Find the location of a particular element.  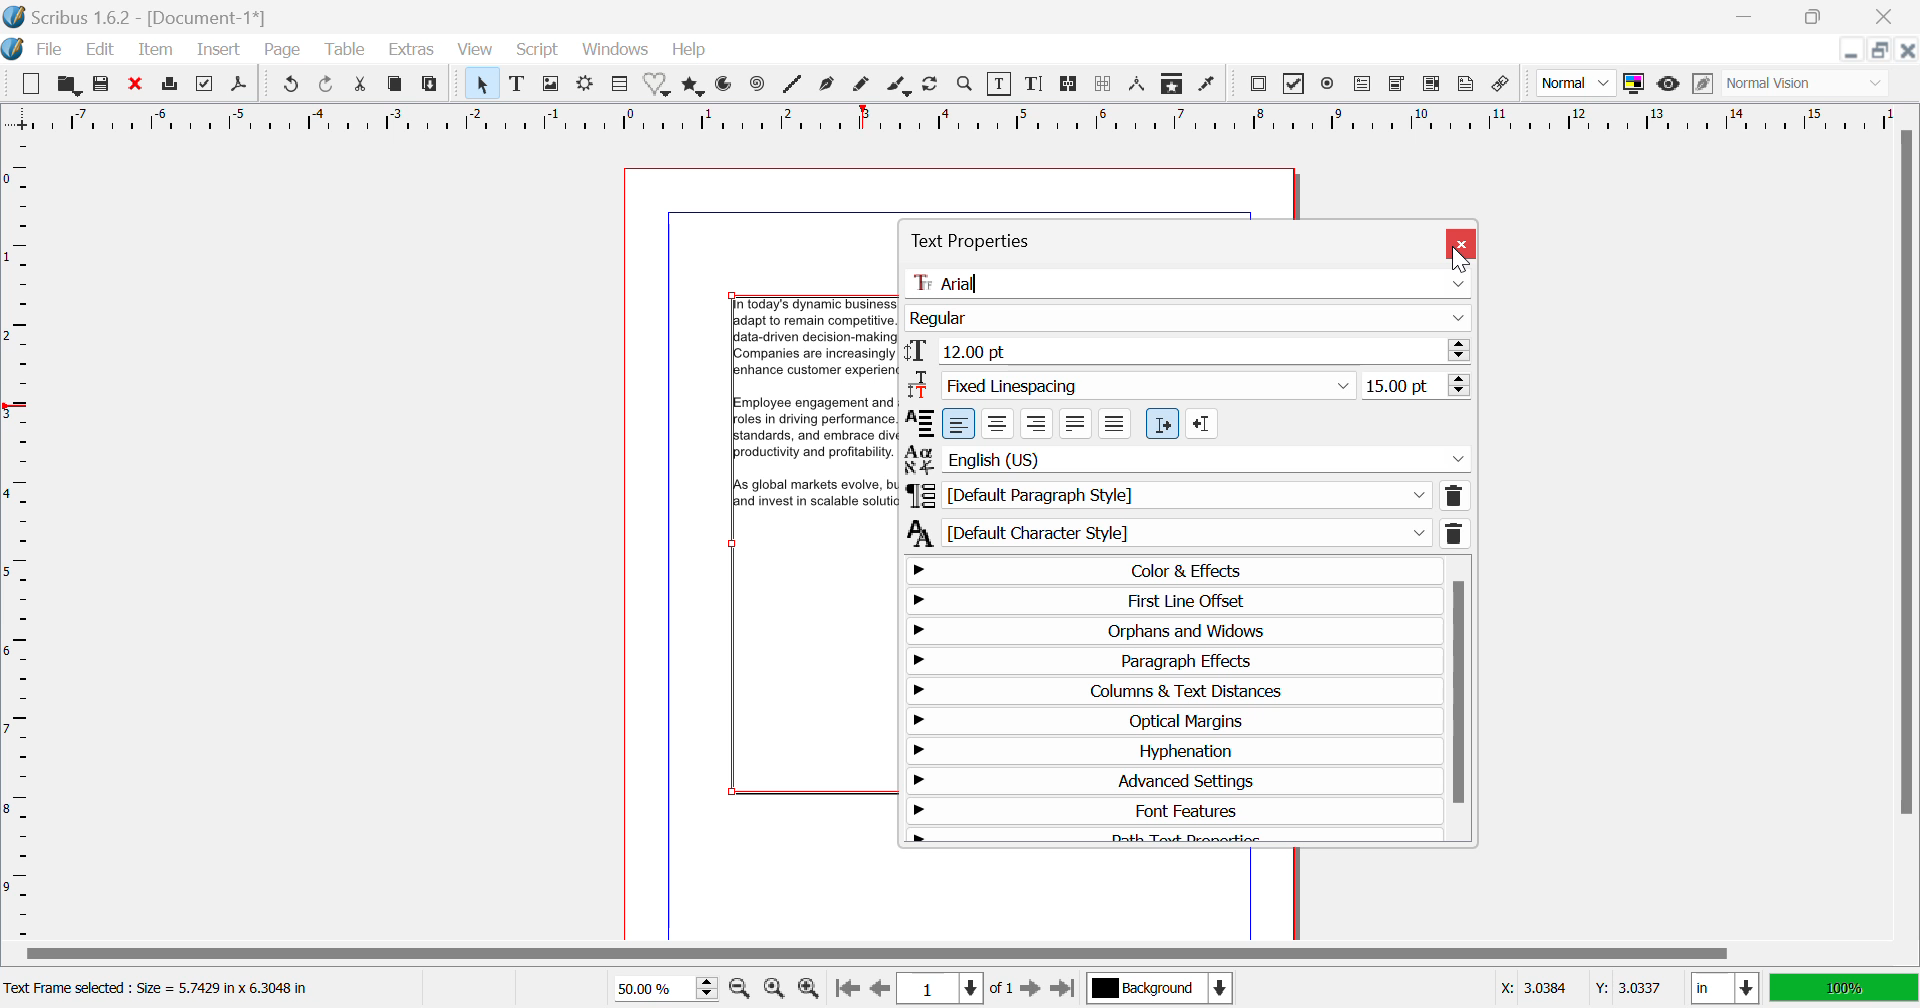

Horizontal Page Margins is located at coordinates (22, 540).